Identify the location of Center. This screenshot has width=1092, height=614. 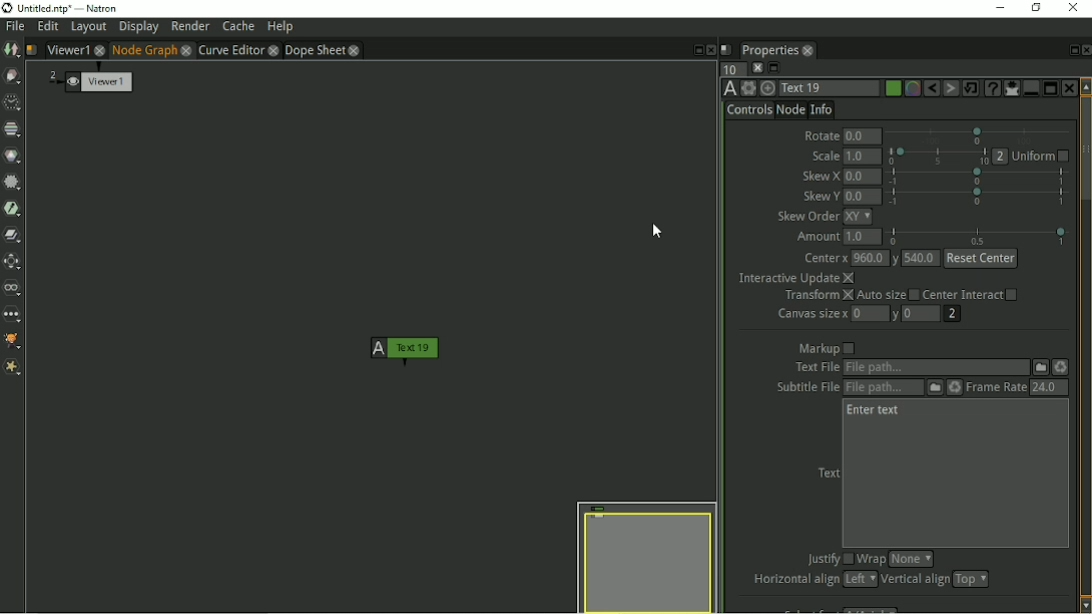
(823, 256).